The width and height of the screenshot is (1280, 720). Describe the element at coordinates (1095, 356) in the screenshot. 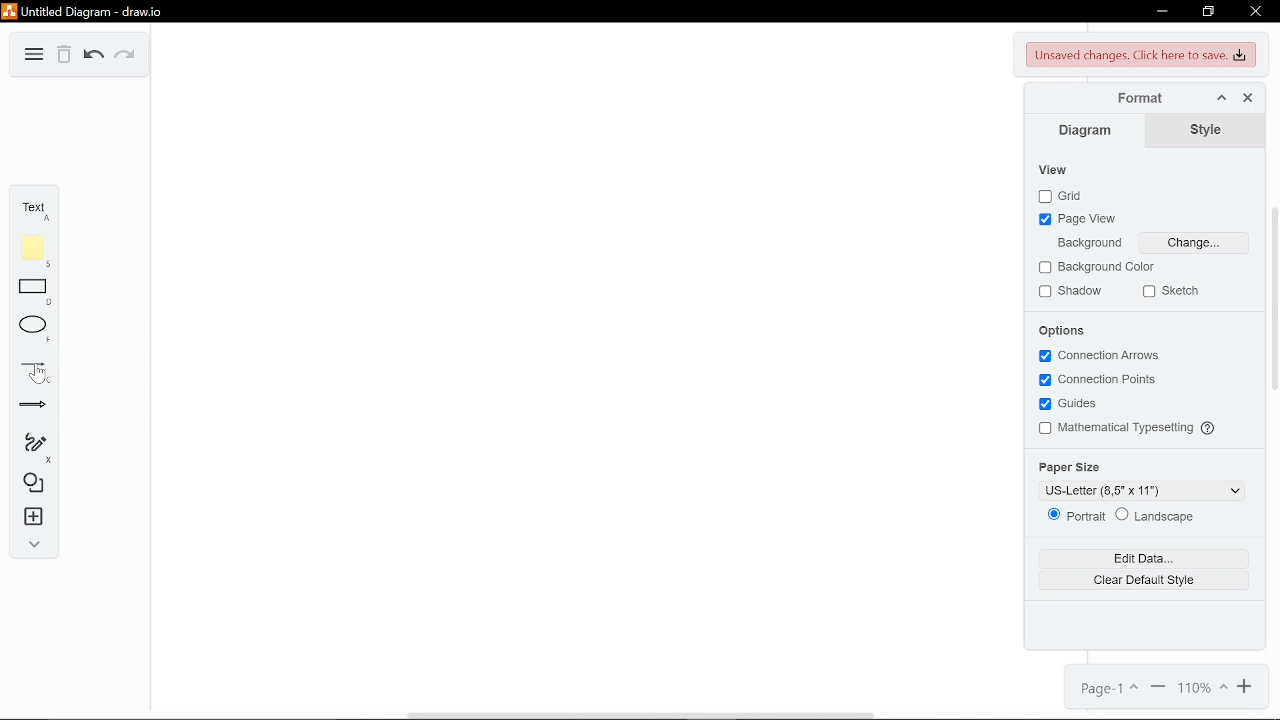

I see `Connection Axioms` at that location.